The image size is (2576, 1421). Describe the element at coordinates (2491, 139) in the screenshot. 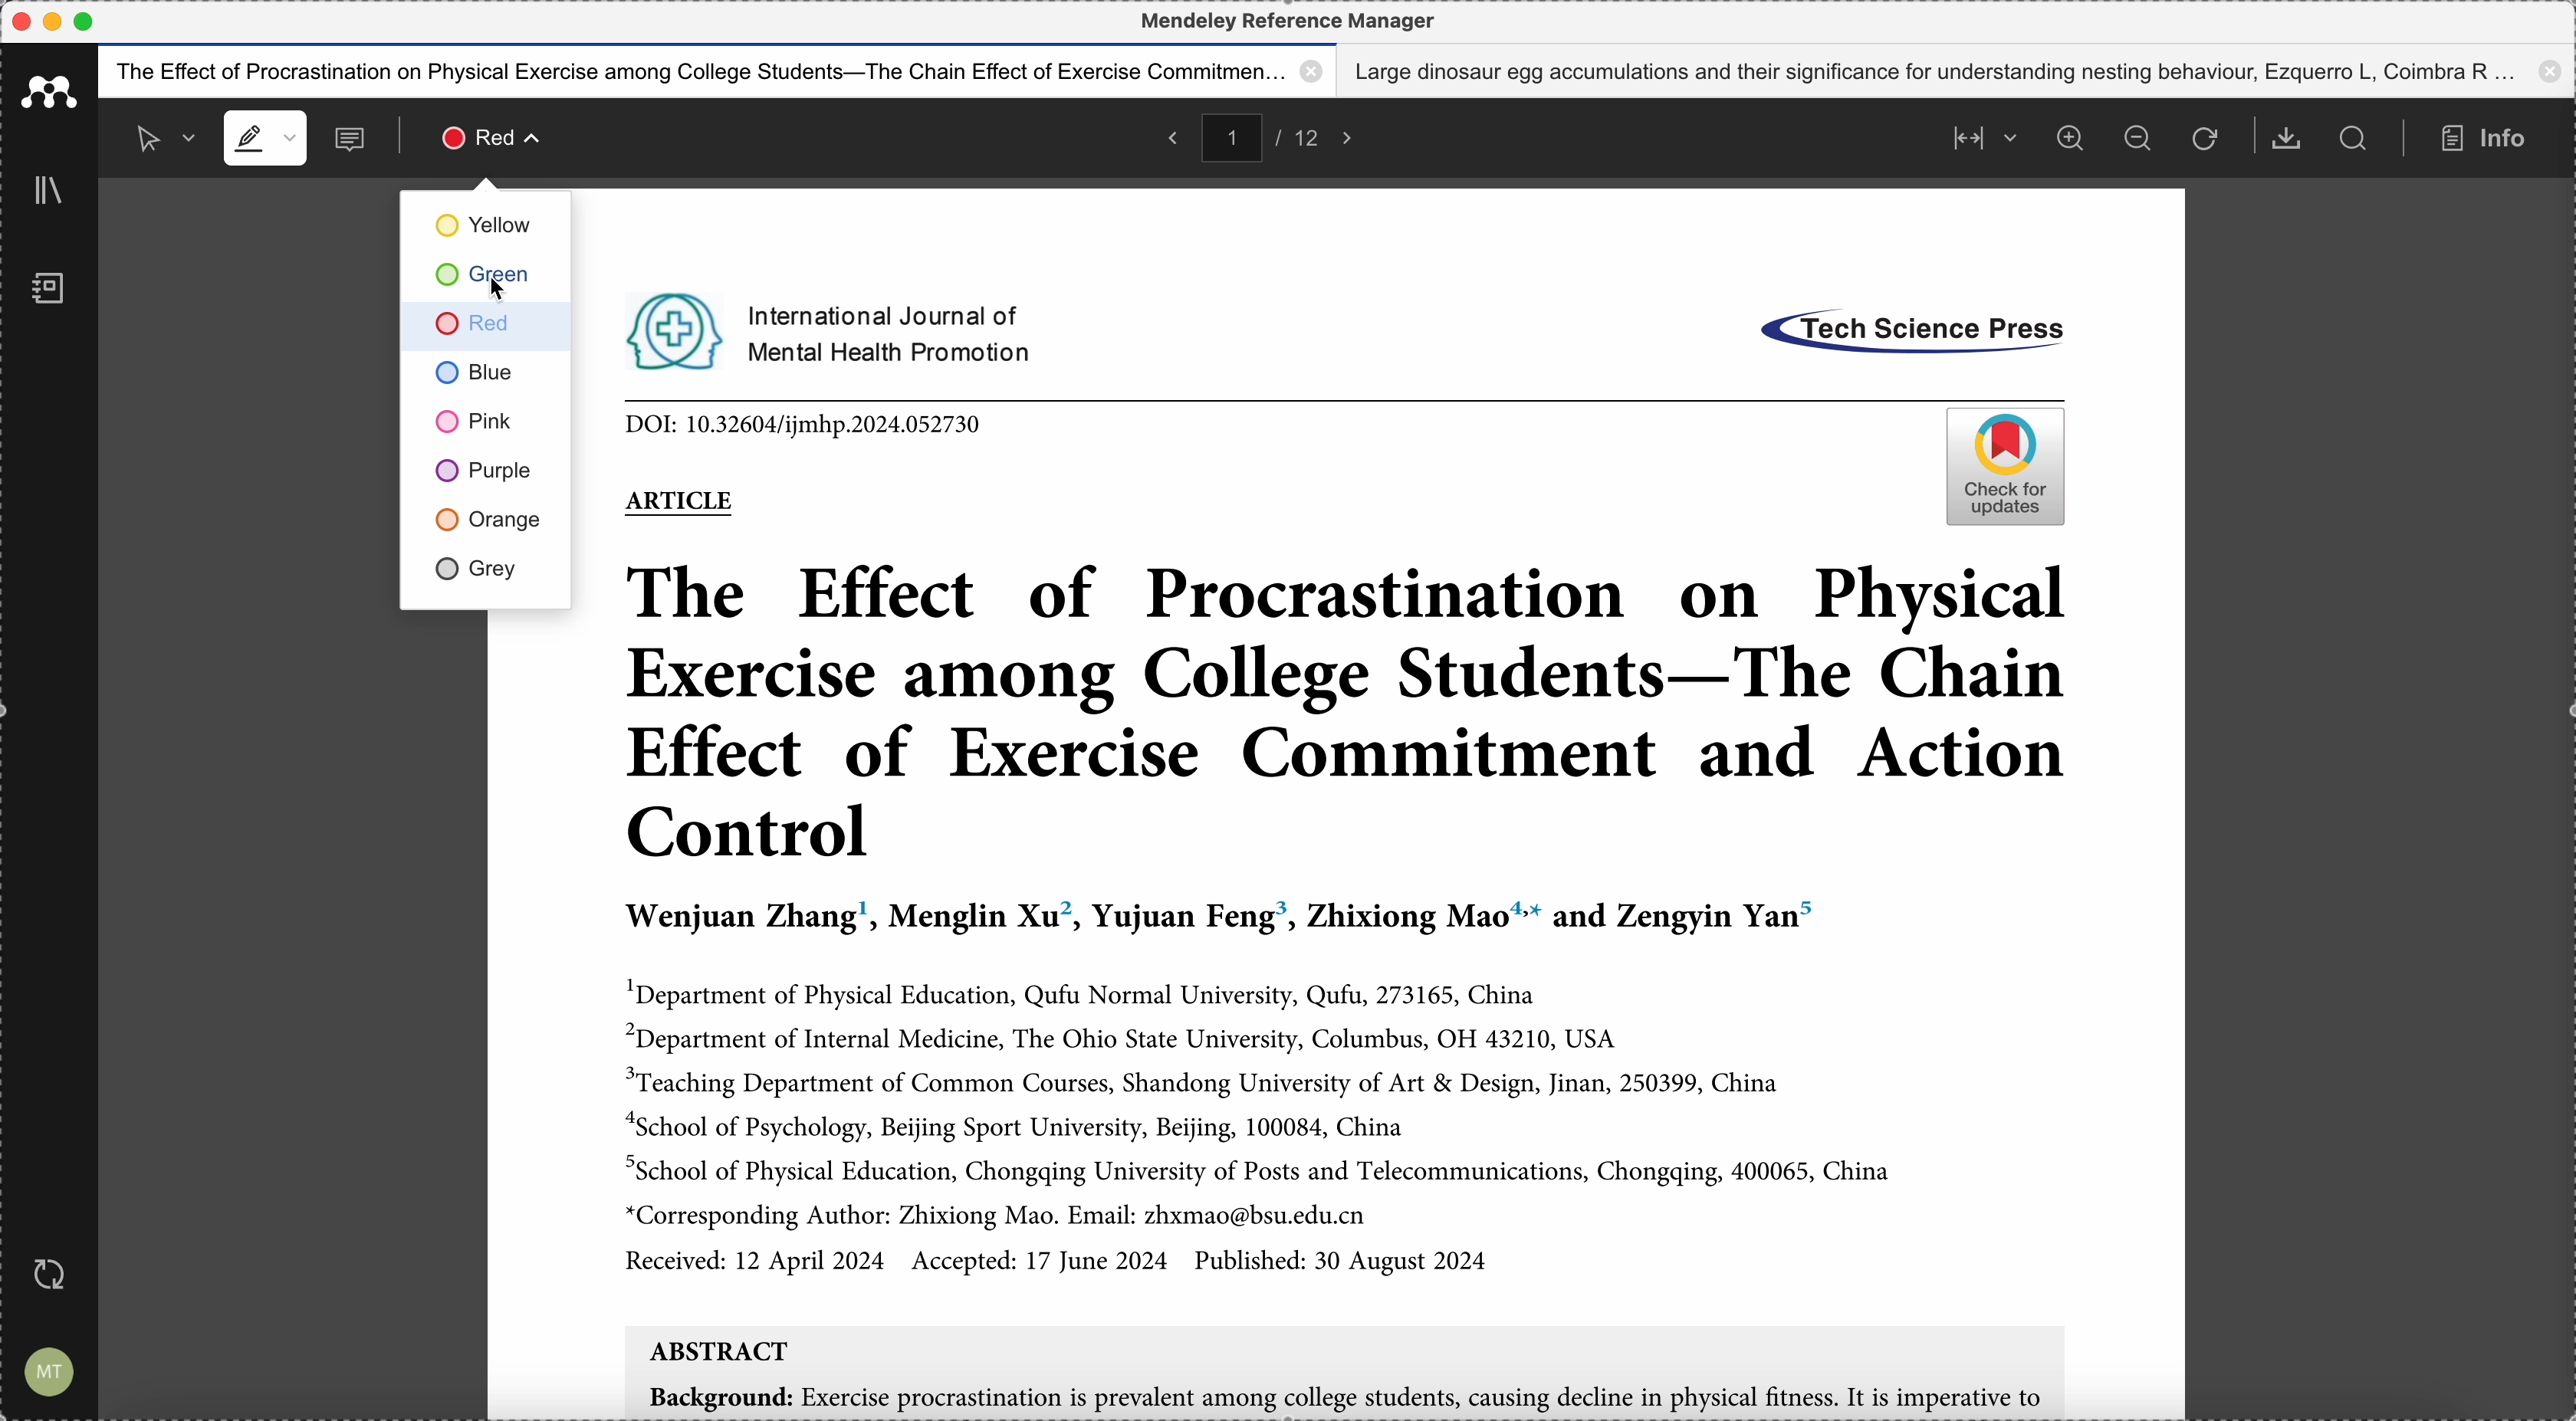

I see `info` at that location.